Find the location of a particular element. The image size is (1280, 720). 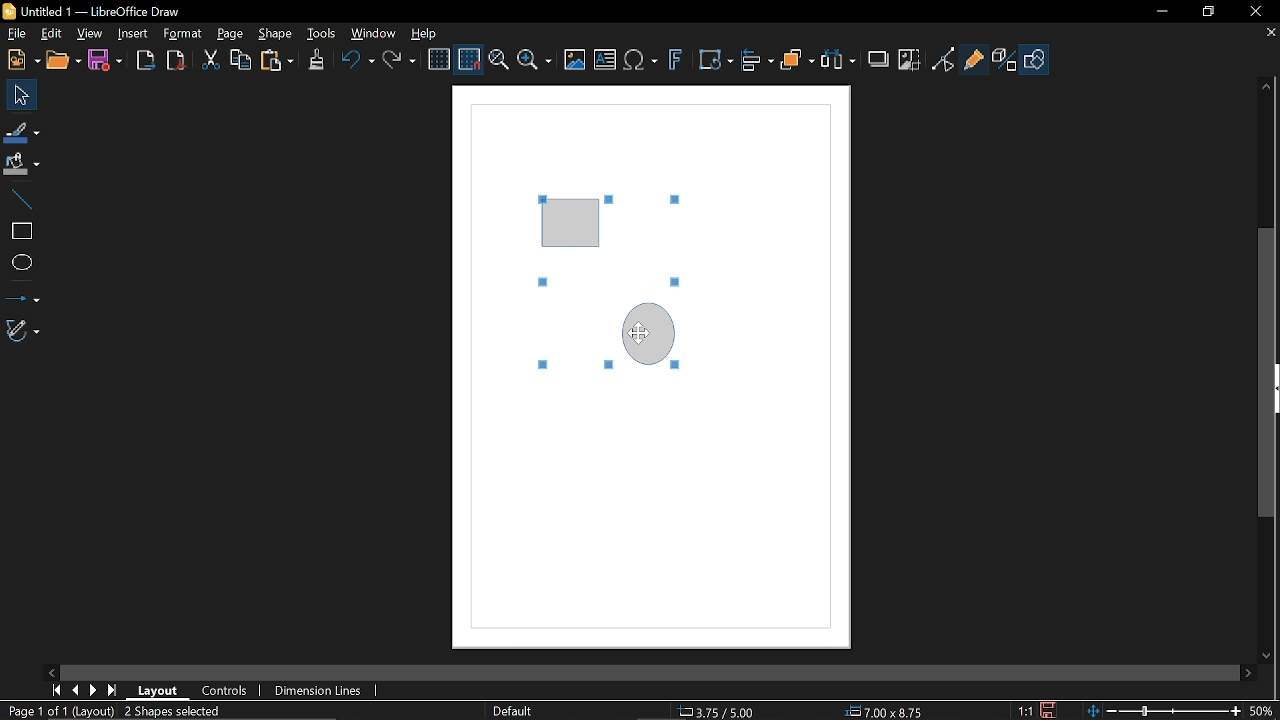

Help is located at coordinates (428, 33).